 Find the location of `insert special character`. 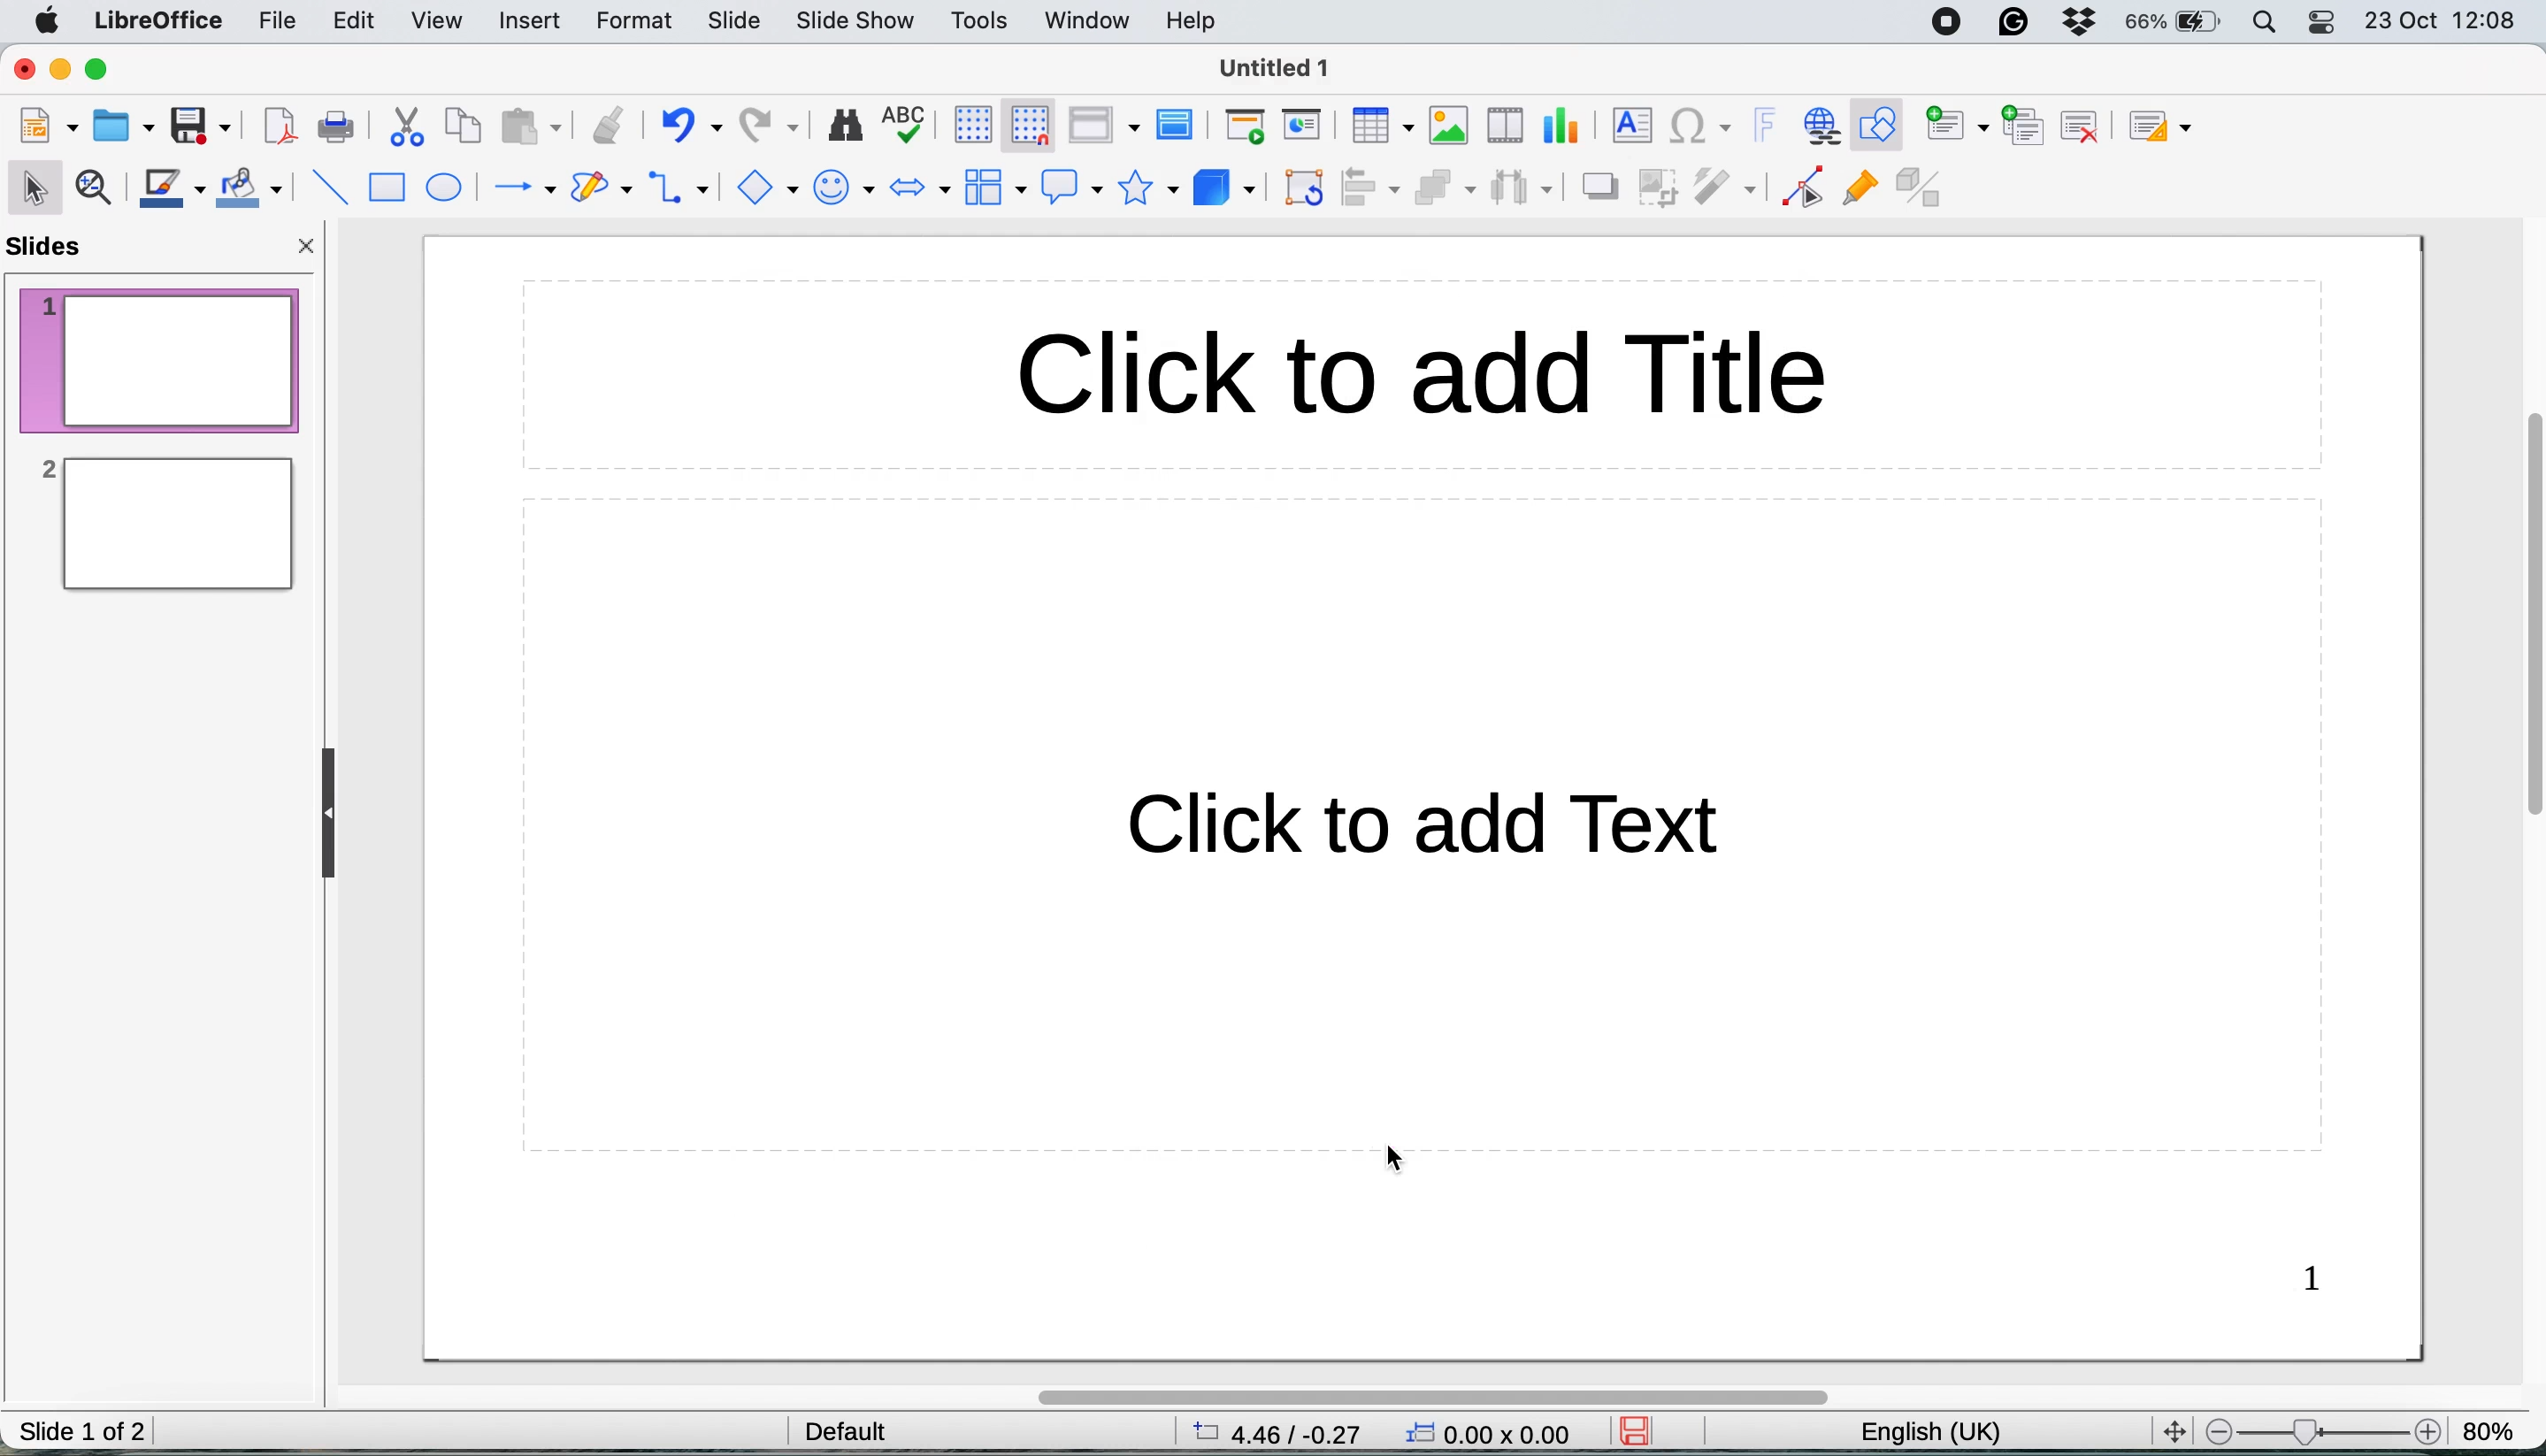

insert special character is located at coordinates (1702, 127).